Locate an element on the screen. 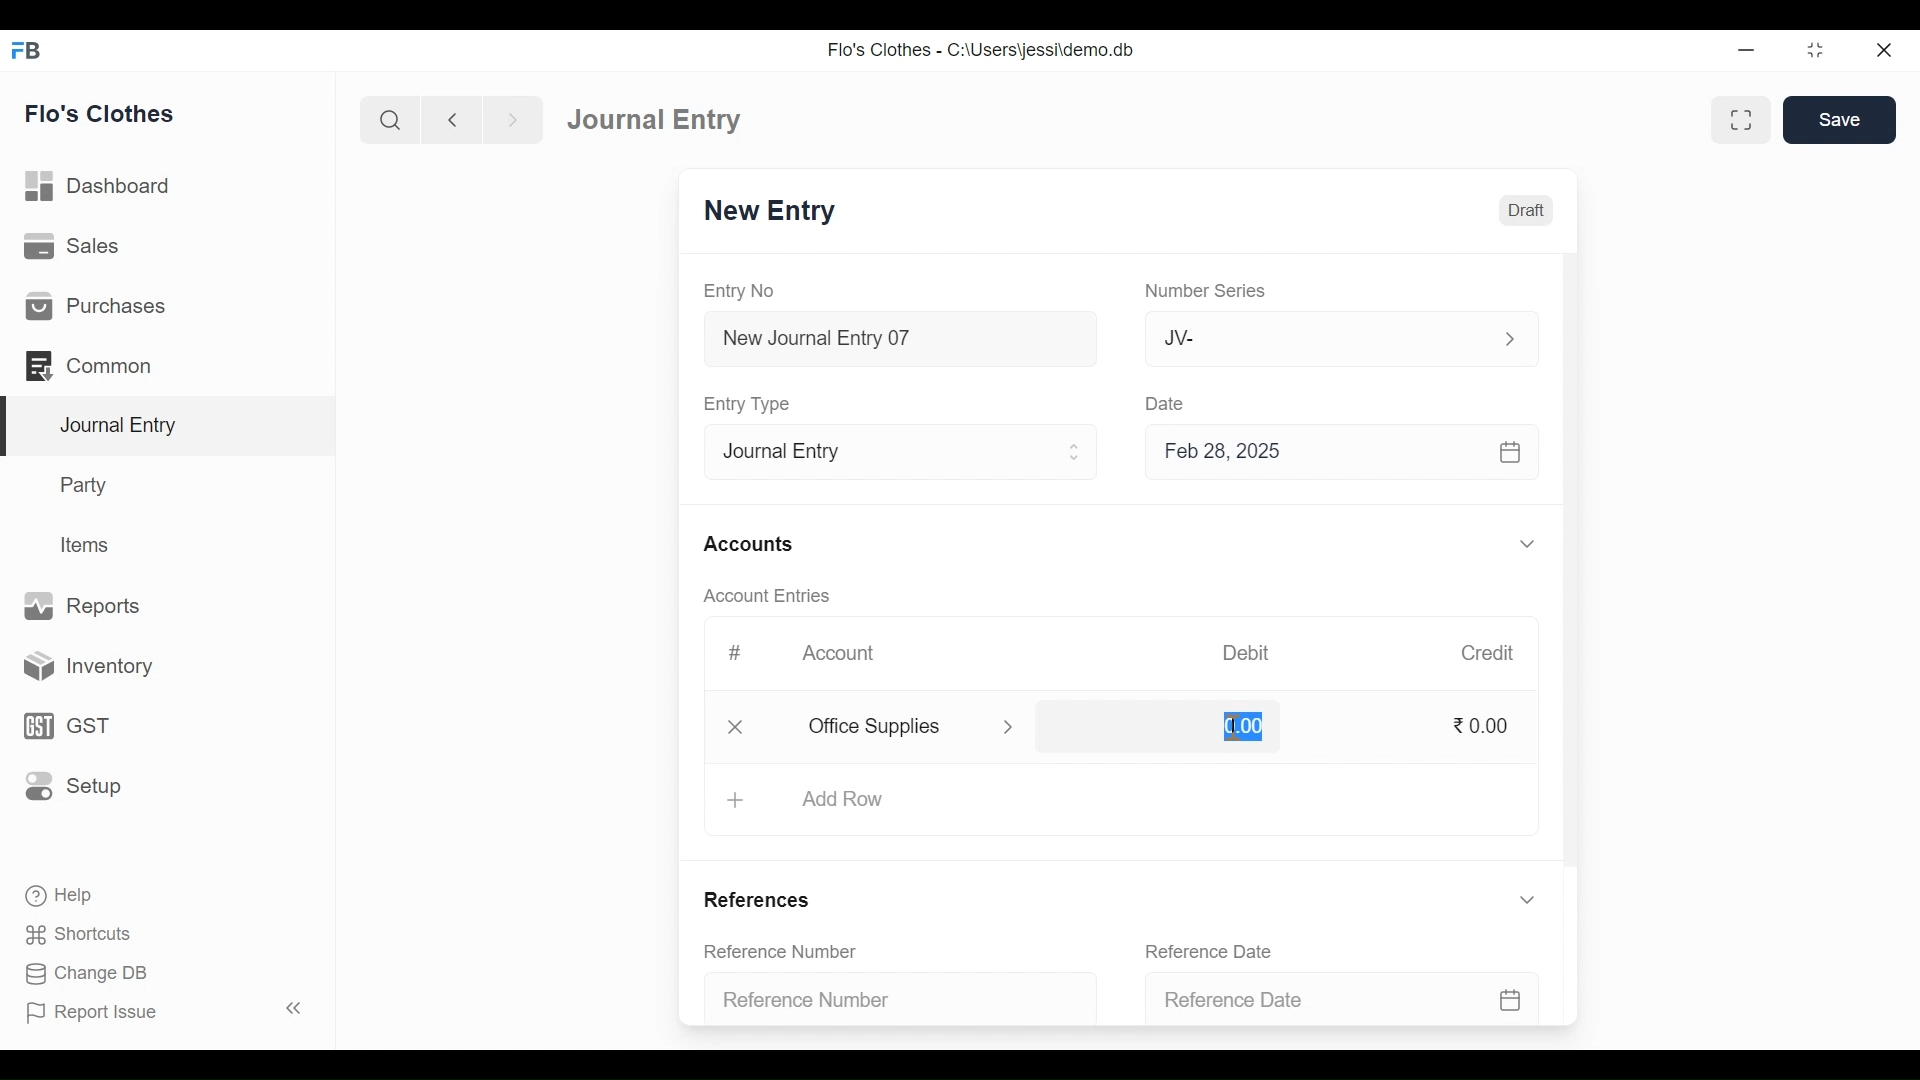 Image resolution: width=1920 pixels, height=1080 pixels. Sales is located at coordinates (75, 245).